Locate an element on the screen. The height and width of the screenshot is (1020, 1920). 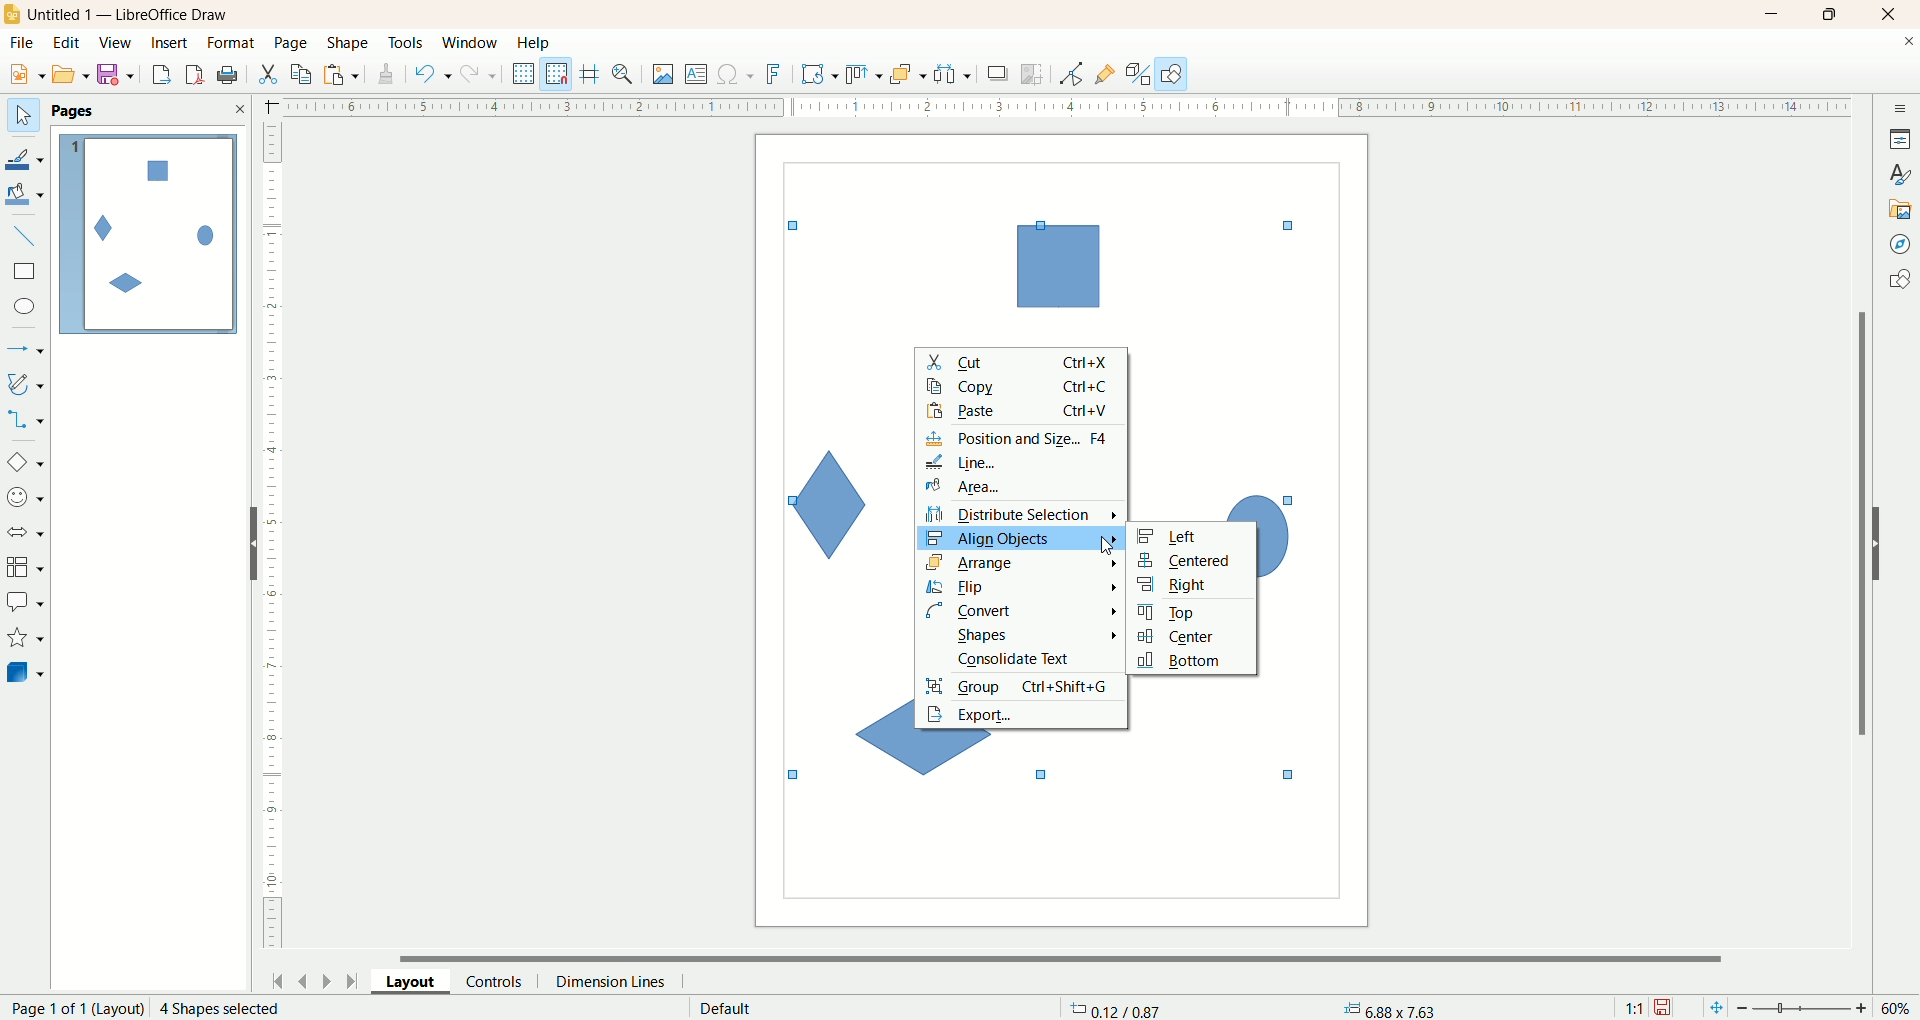
fill color is located at coordinates (27, 195).